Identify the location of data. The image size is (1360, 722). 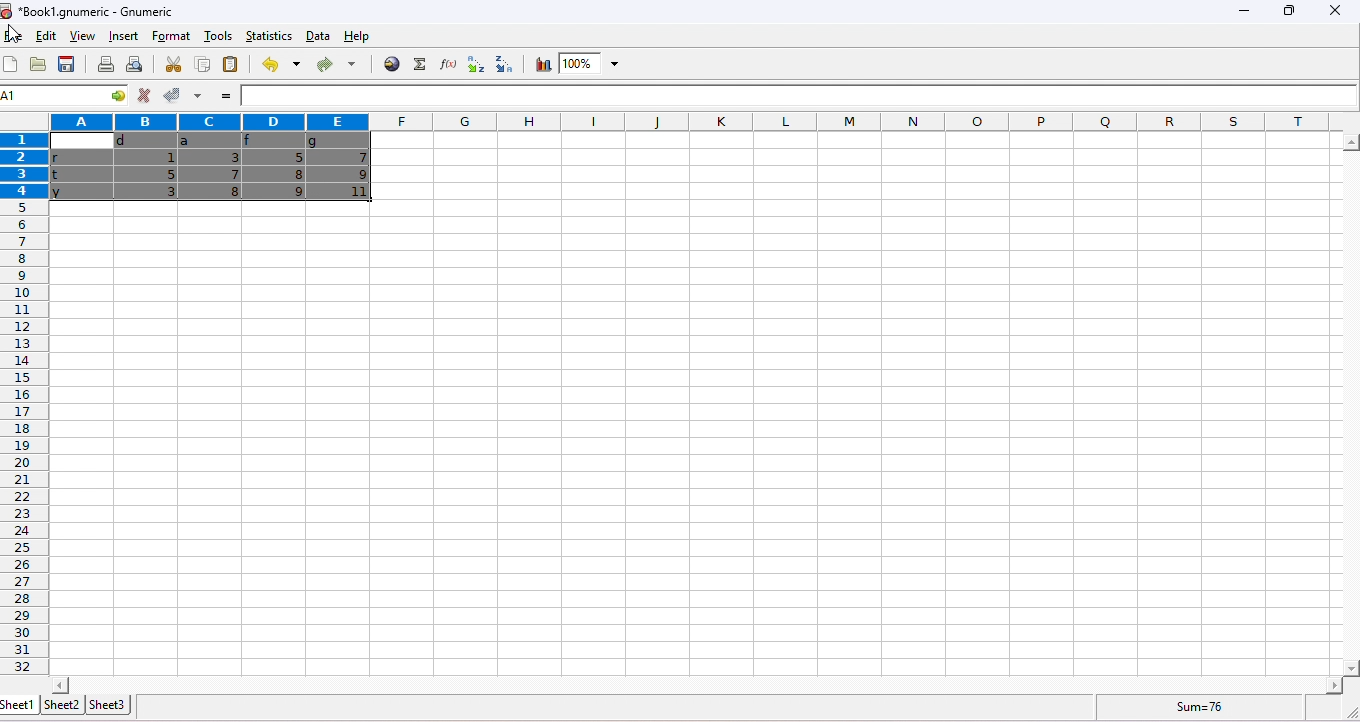
(318, 36).